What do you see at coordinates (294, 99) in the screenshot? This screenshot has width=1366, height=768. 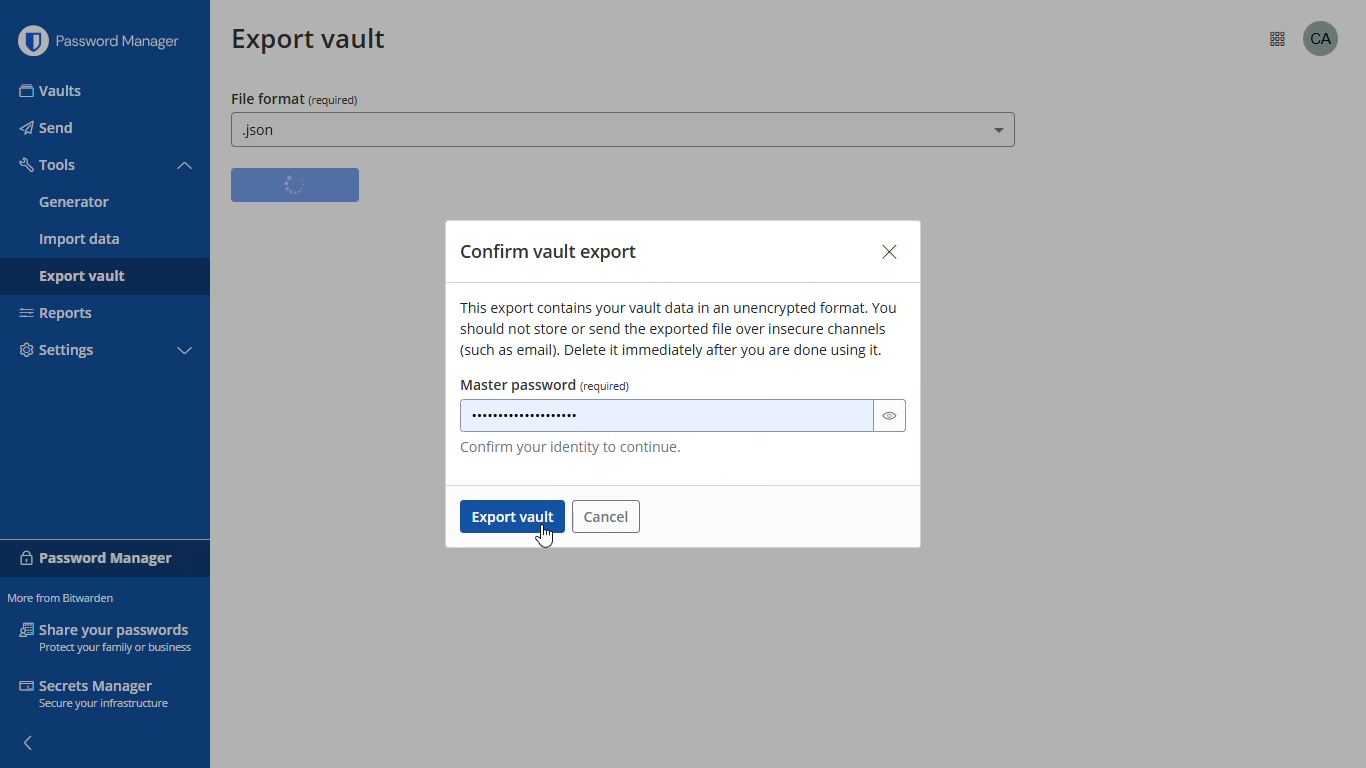 I see `file format (required)` at bounding box center [294, 99].